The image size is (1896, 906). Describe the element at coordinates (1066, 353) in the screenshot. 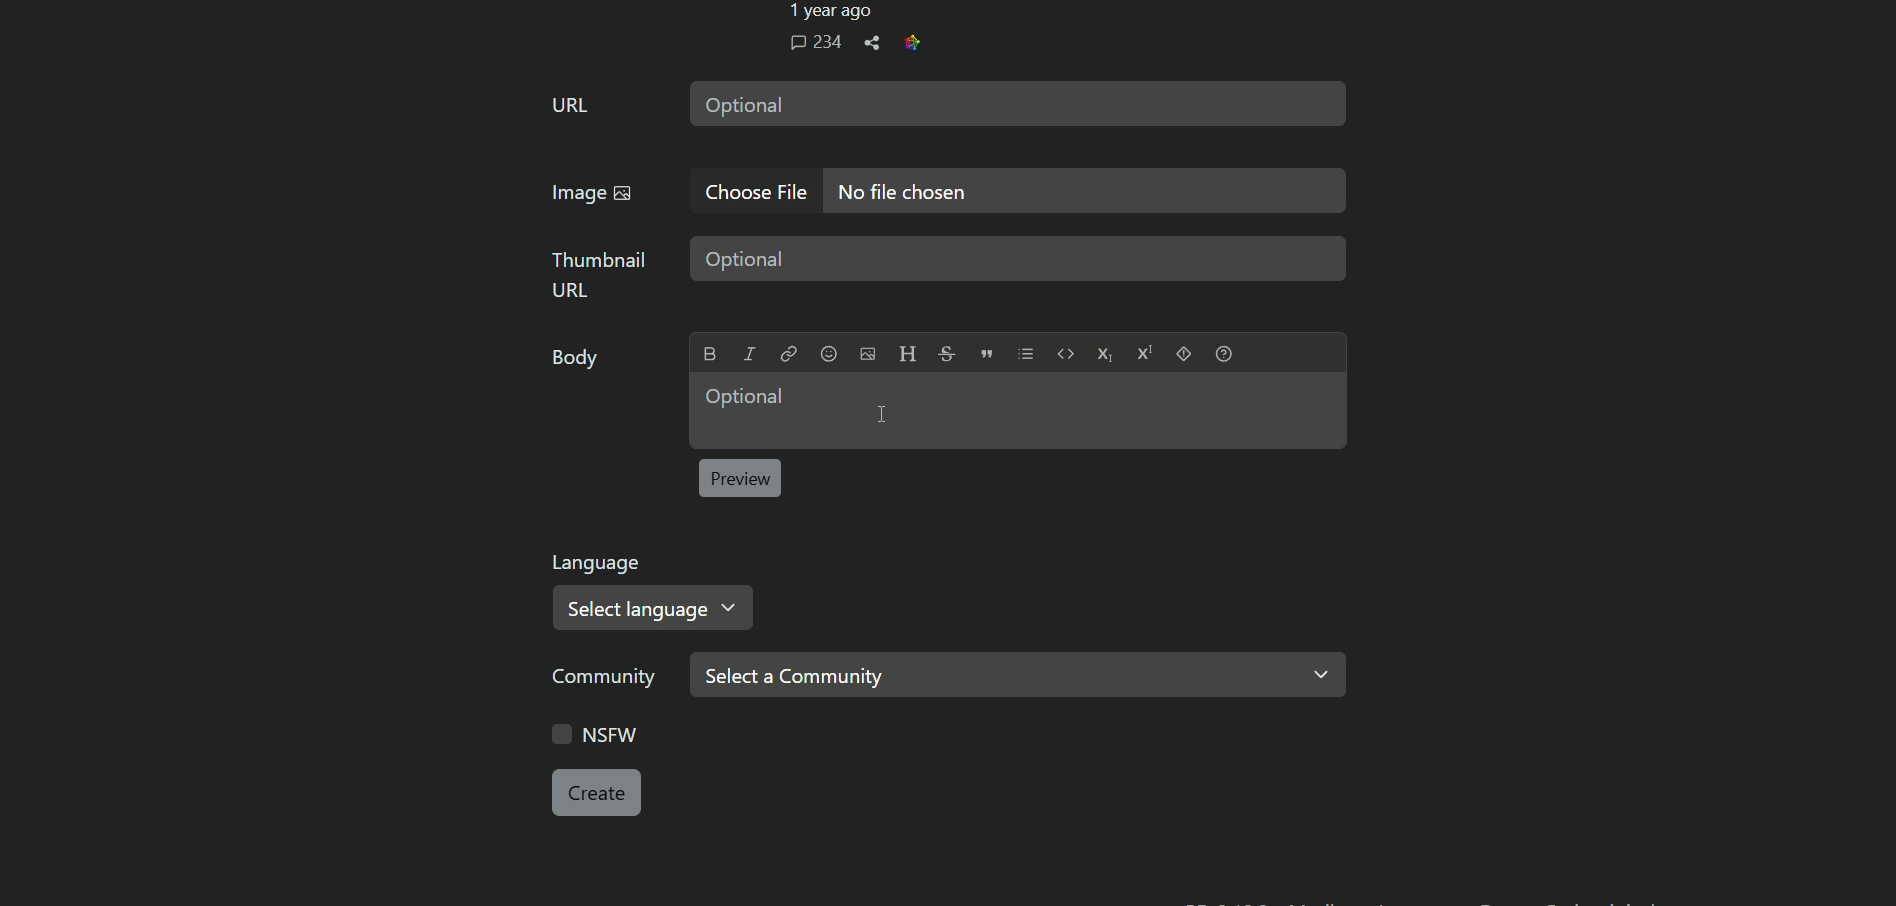

I see `Code` at that location.